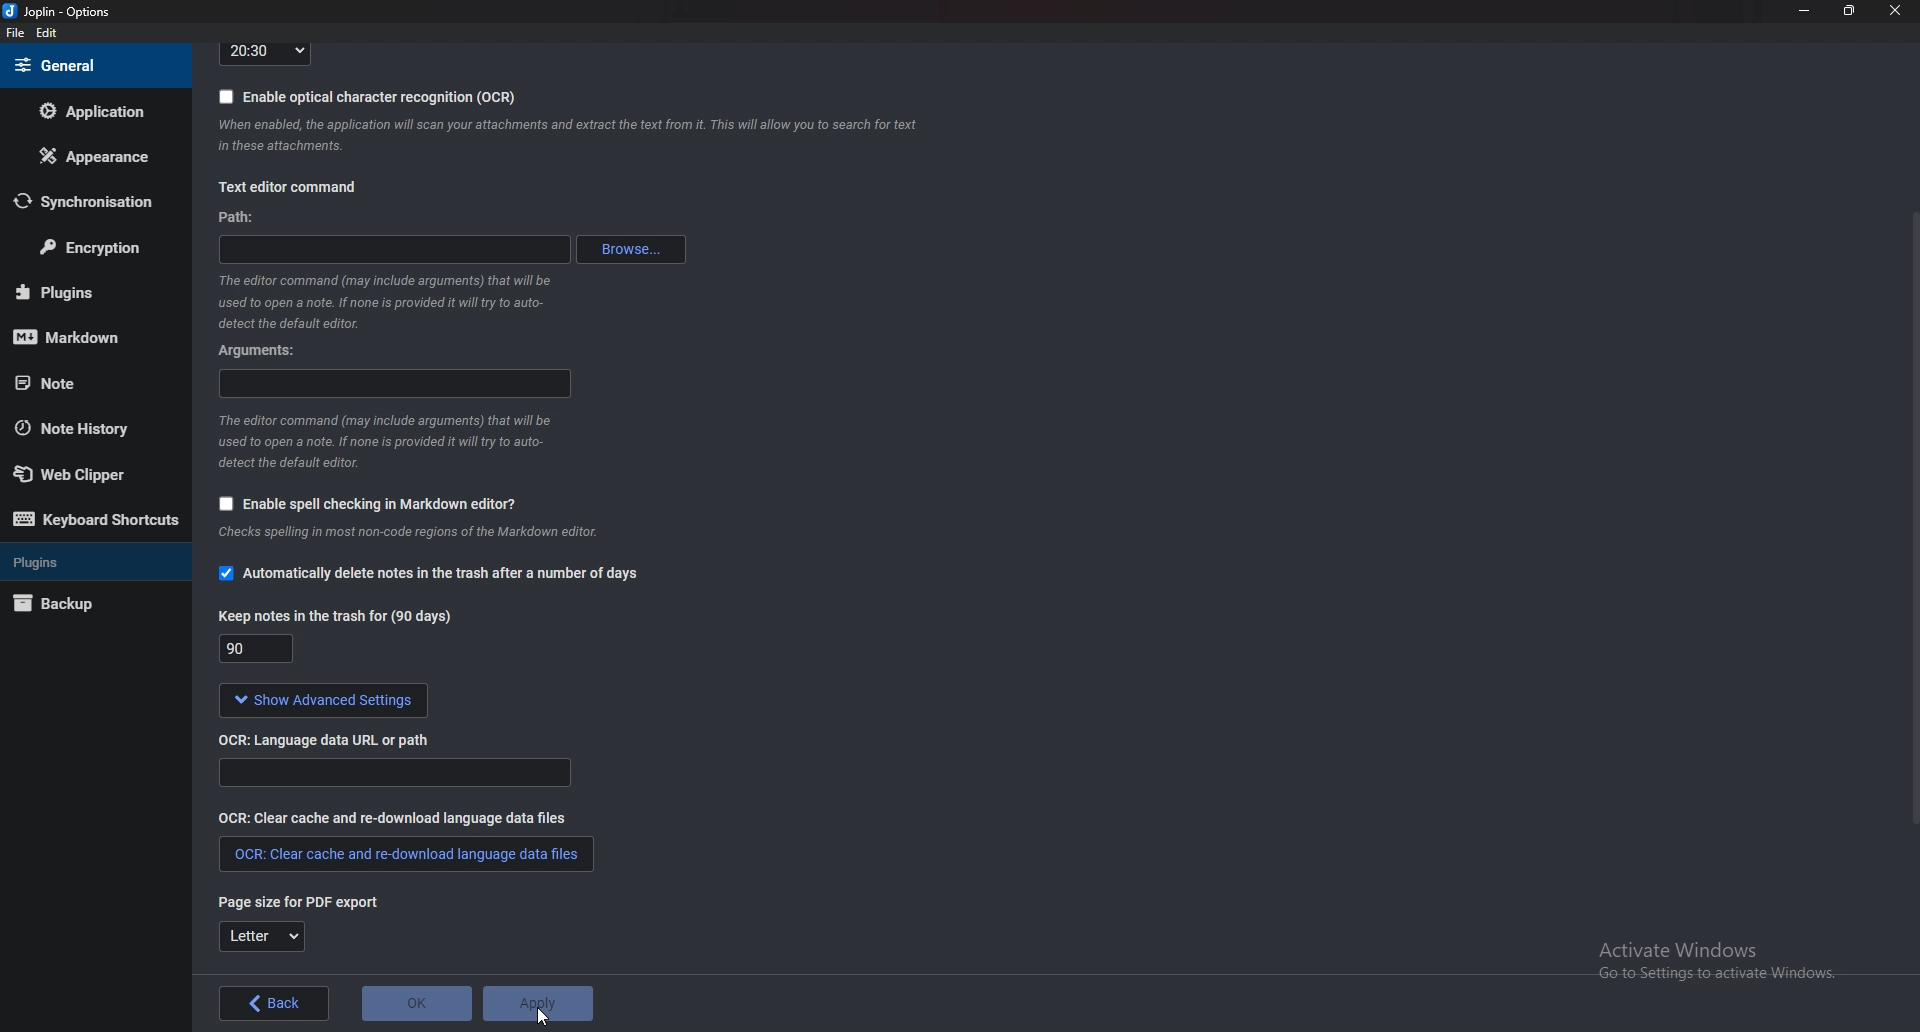 Image resolution: width=1920 pixels, height=1032 pixels. What do you see at coordinates (634, 249) in the screenshot?
I see `Browse` at bounding box center [634, 249].